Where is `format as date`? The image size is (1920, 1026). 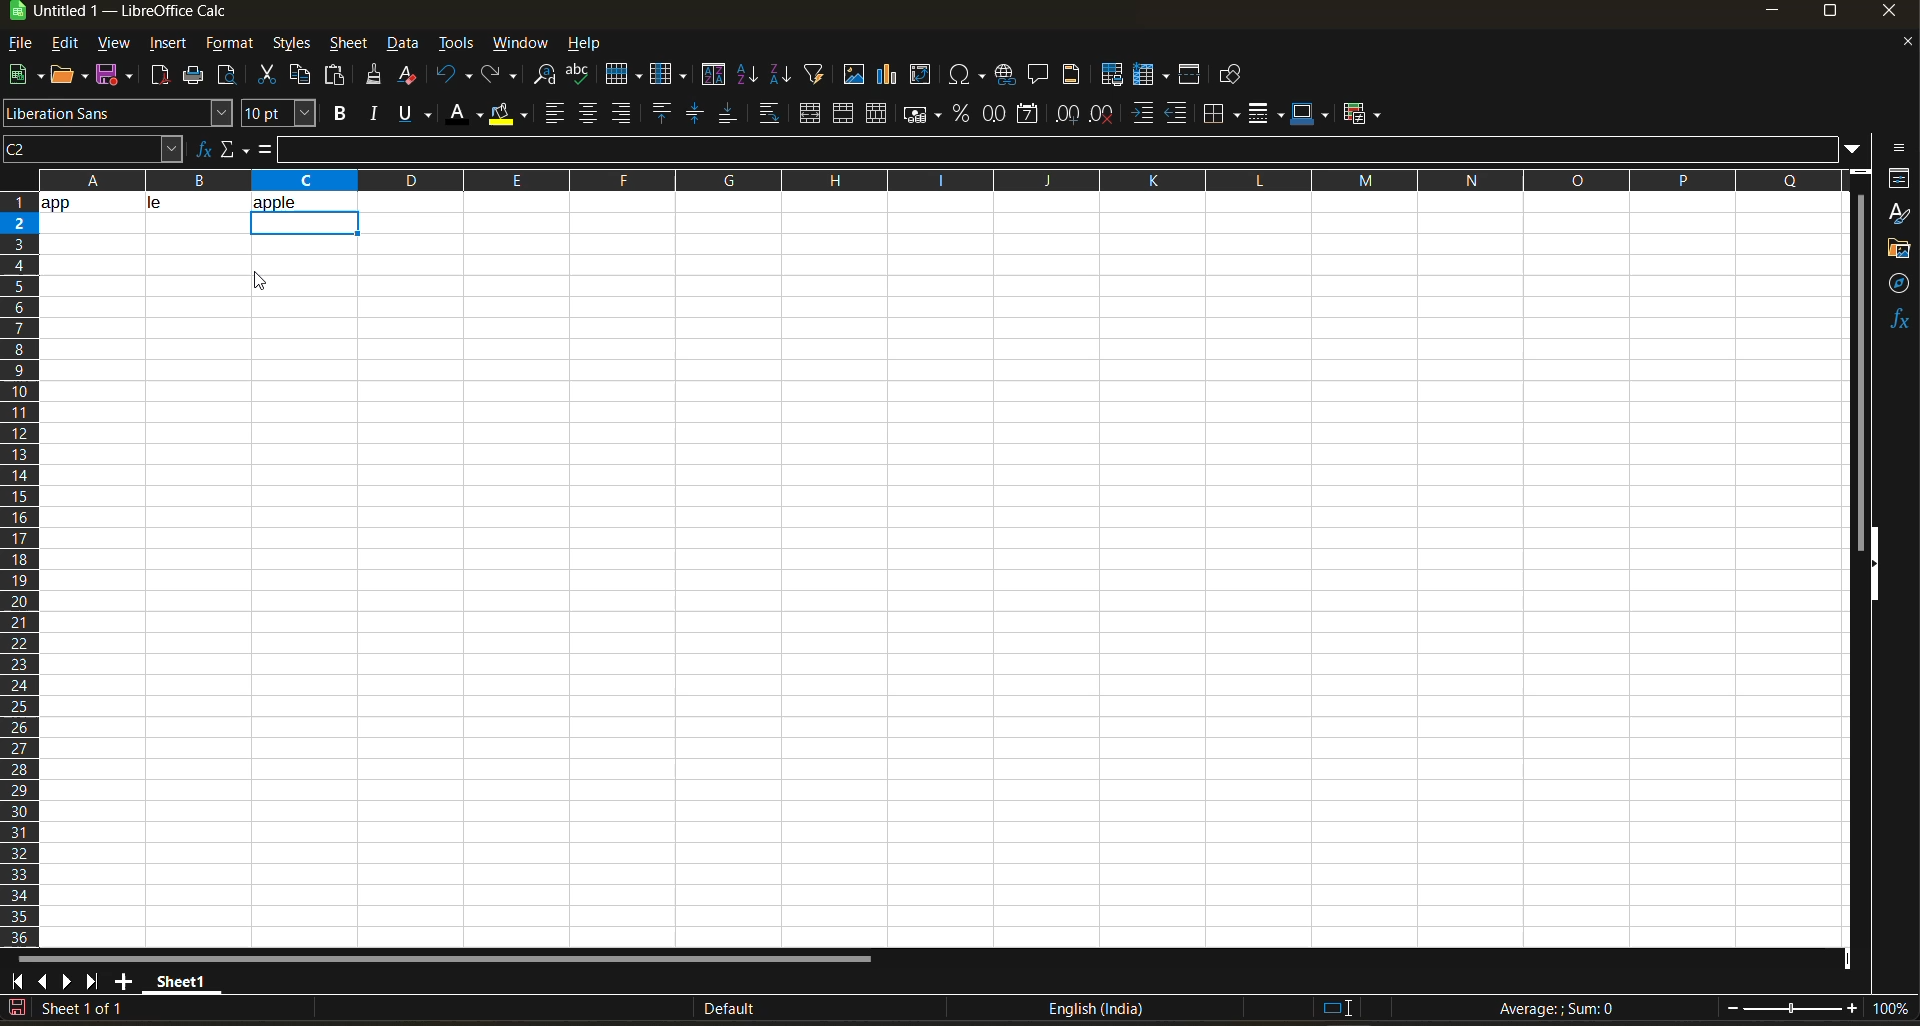 format as date is located at coordinates (1032, 115).